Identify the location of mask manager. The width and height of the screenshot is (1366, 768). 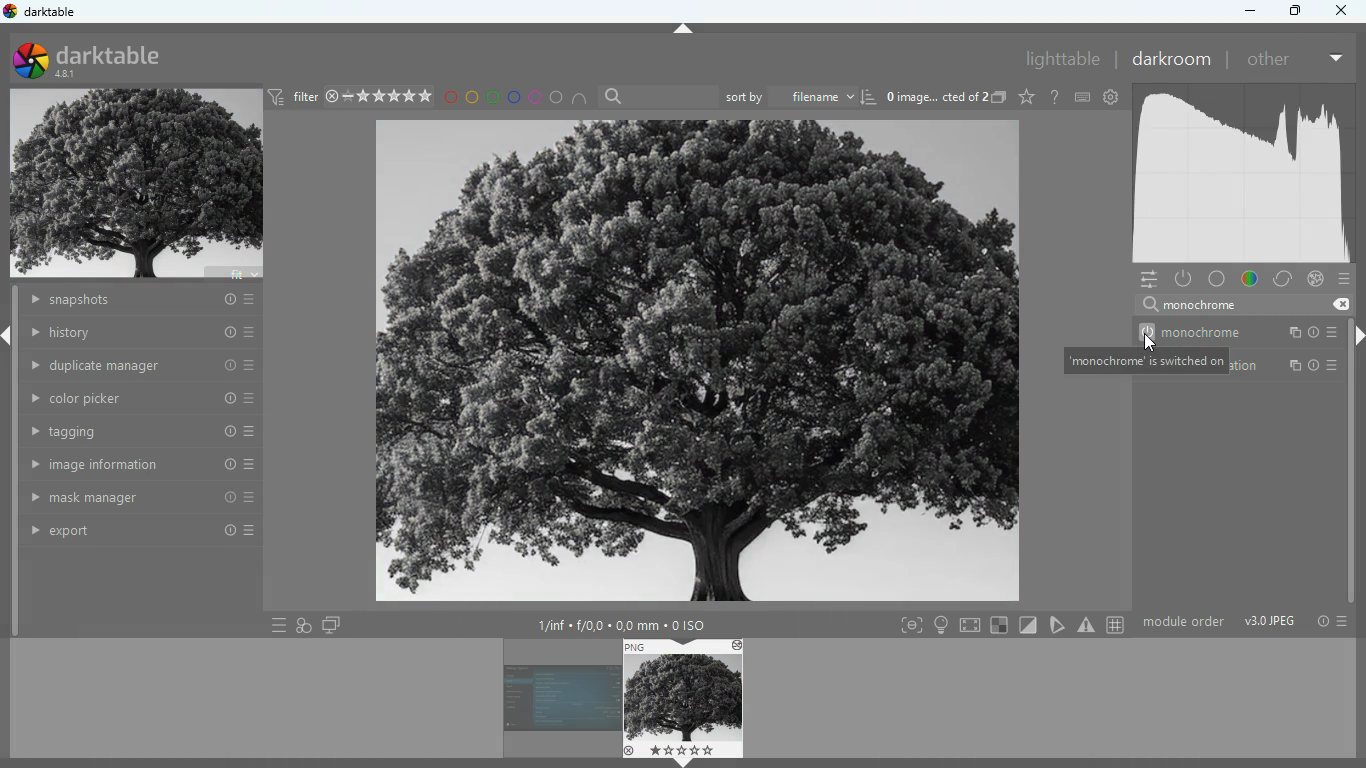
(143, 499).